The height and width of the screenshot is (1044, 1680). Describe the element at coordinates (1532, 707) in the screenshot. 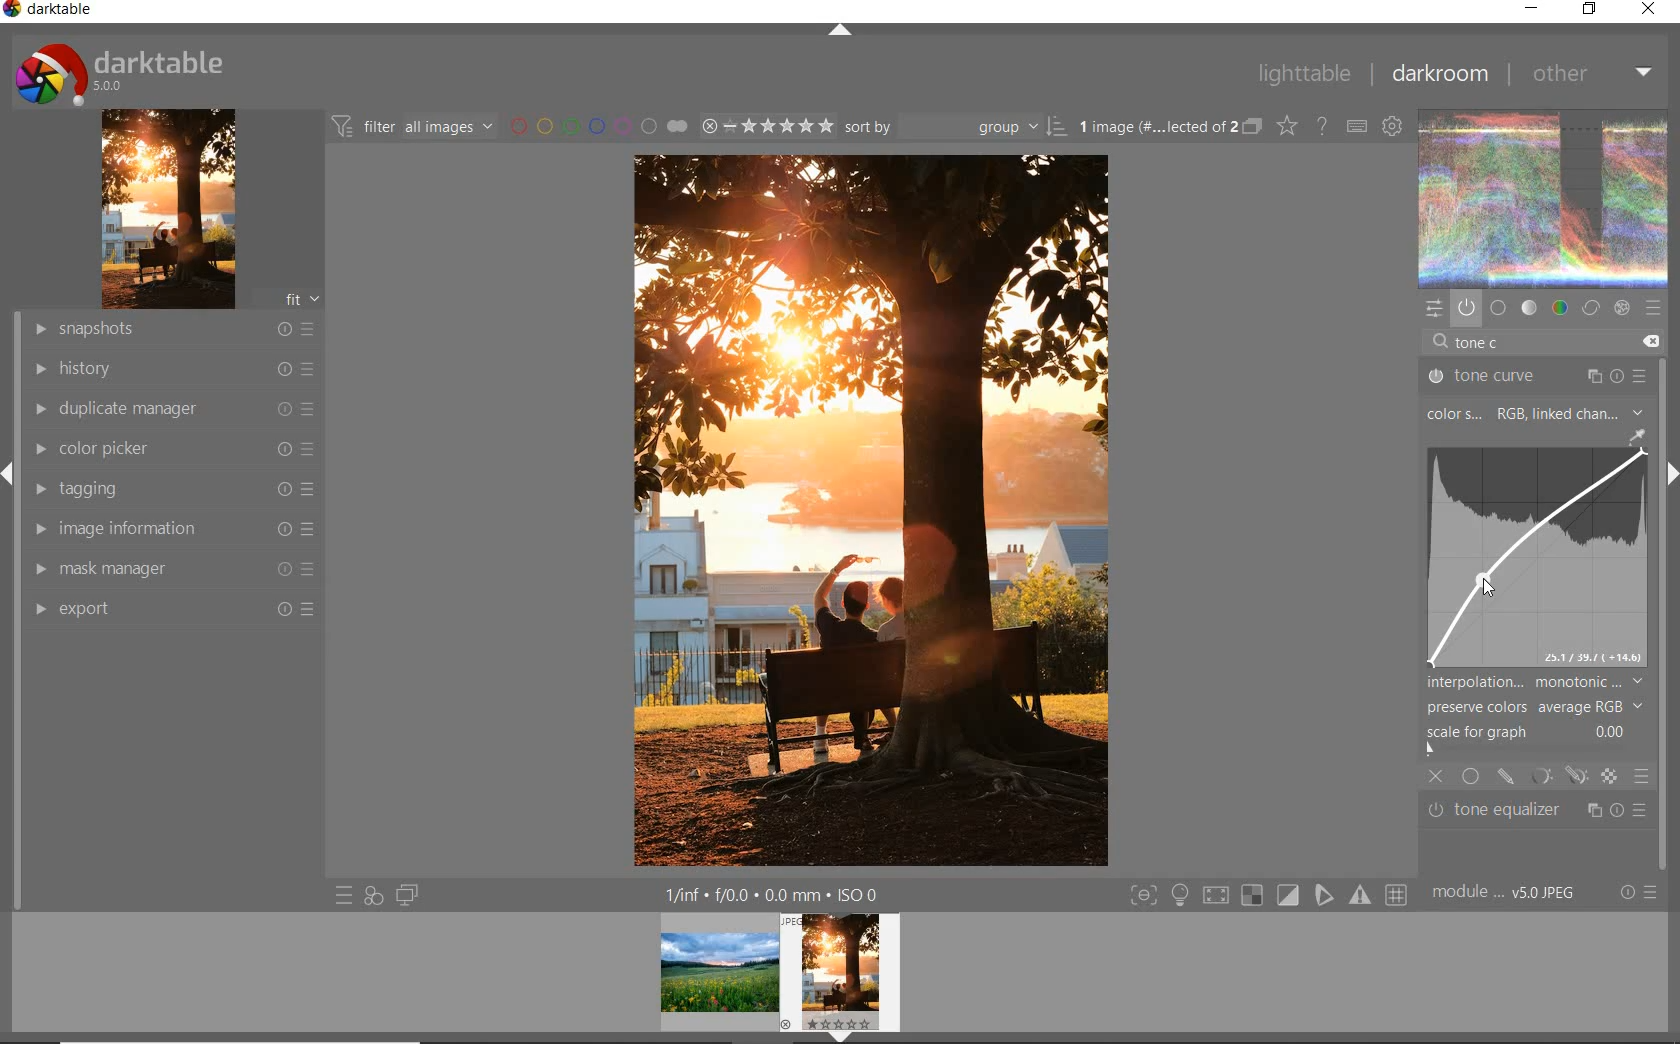

I see `preserve colors` at that location.